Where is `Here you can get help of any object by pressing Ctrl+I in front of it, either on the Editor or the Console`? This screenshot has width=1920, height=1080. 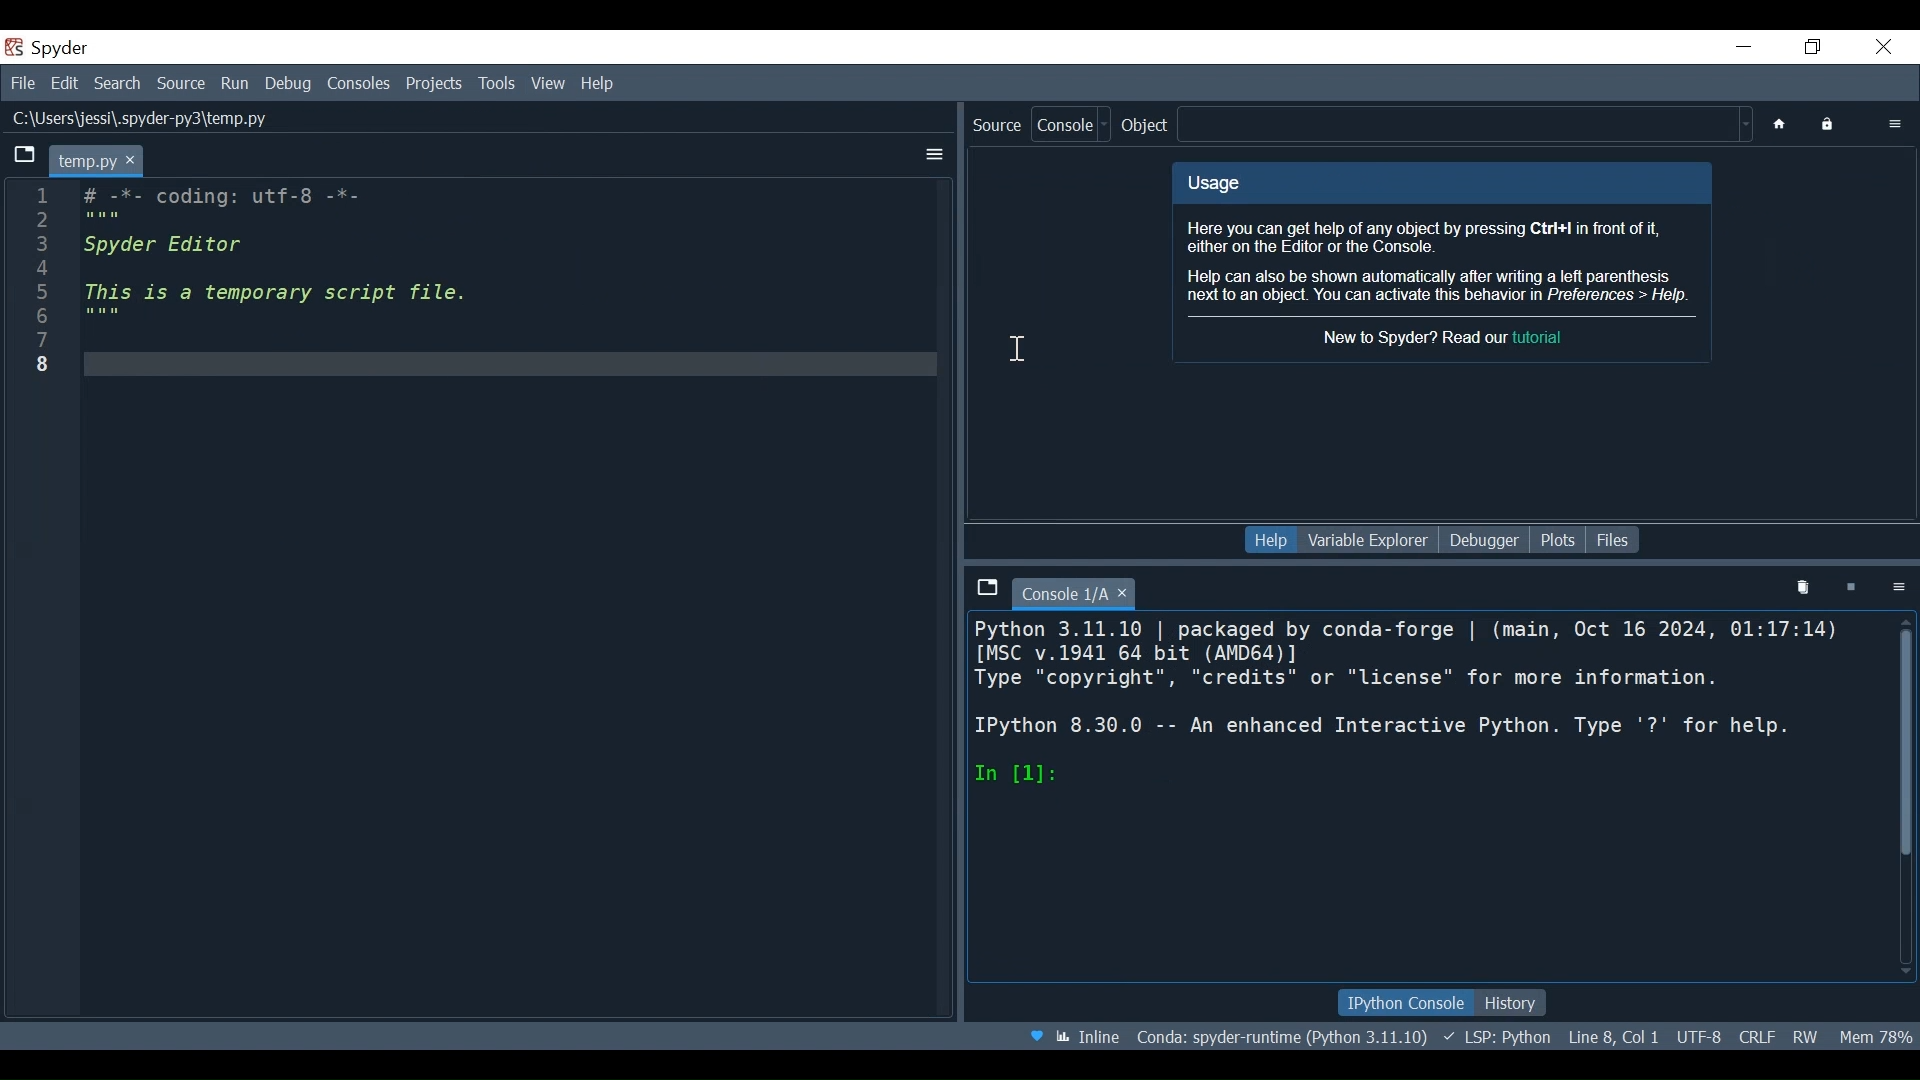
Here you can get help of any object by pressing Ctrl+I in front of it, either on the Editor or the Console is located at coordinates (1436, 240).